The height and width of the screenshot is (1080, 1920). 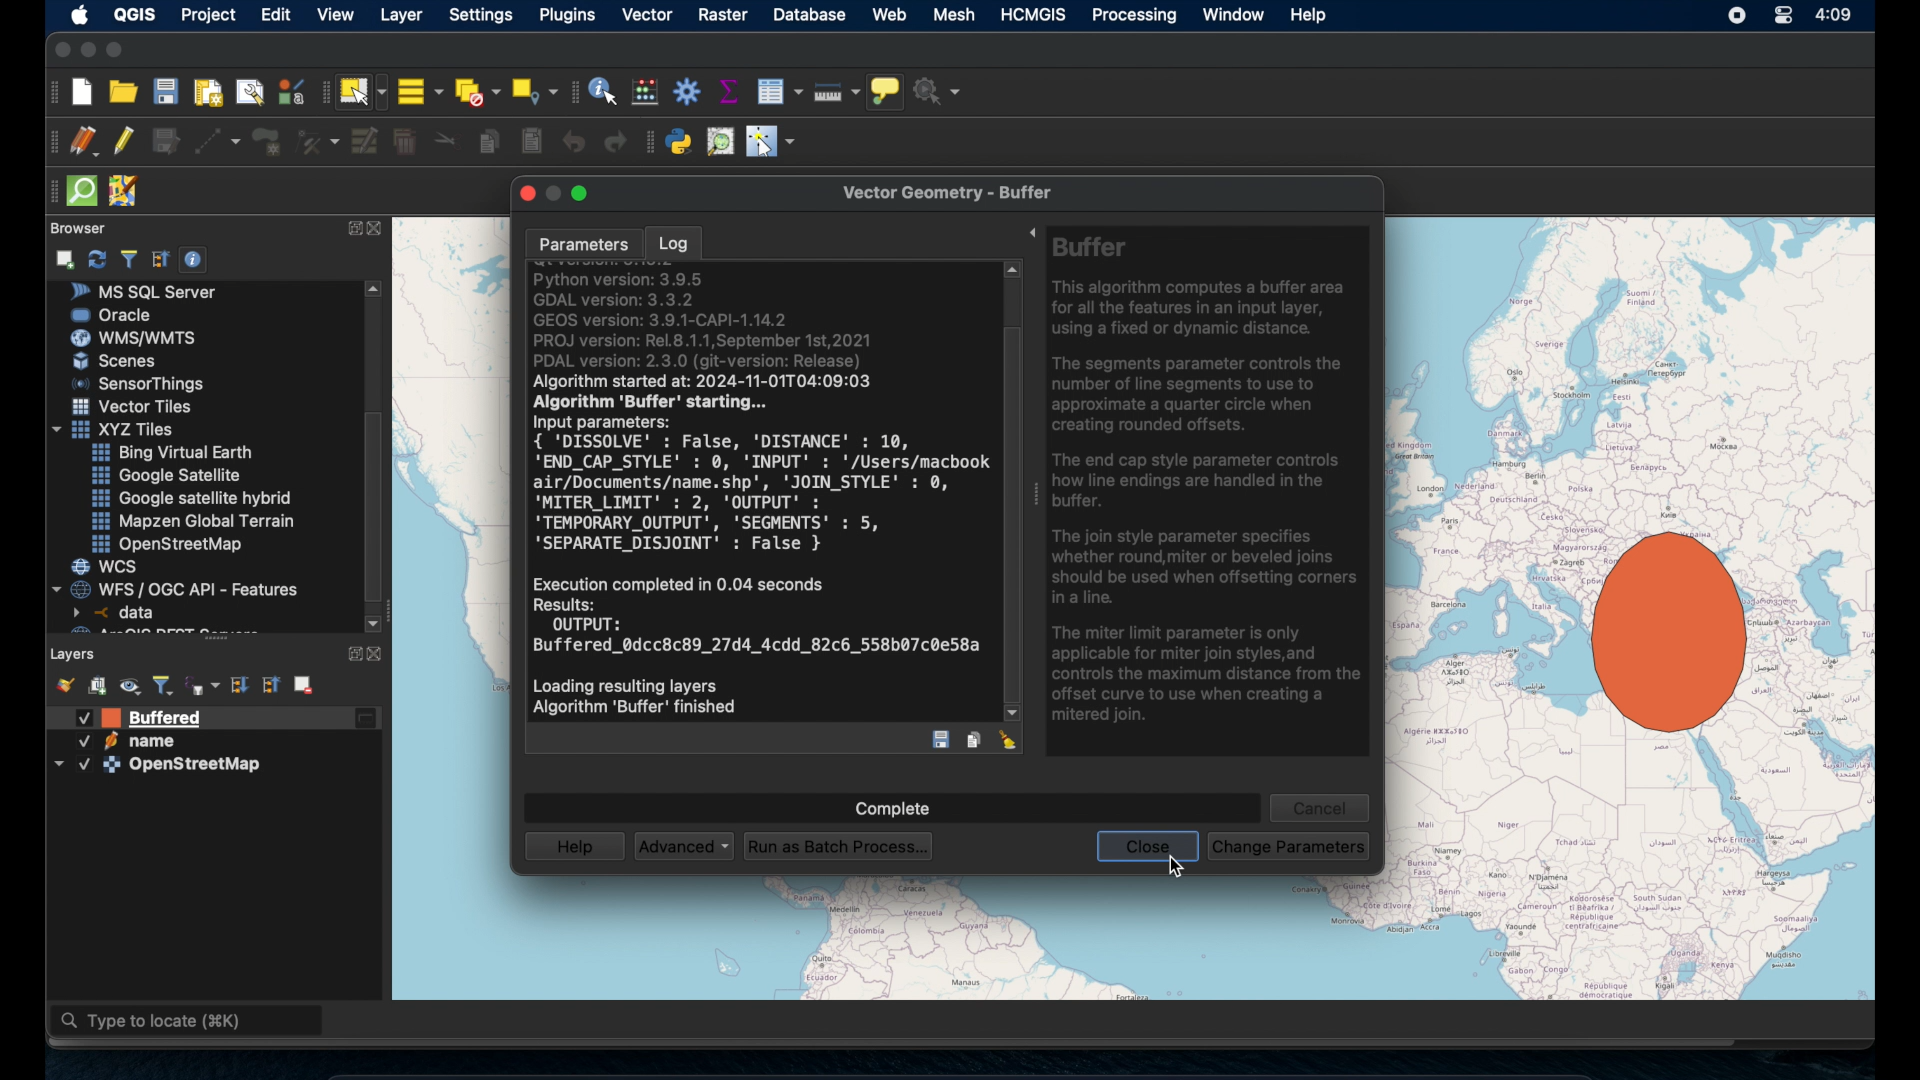 I want to click on google satellite hybrid, so click(x=191, y=500).